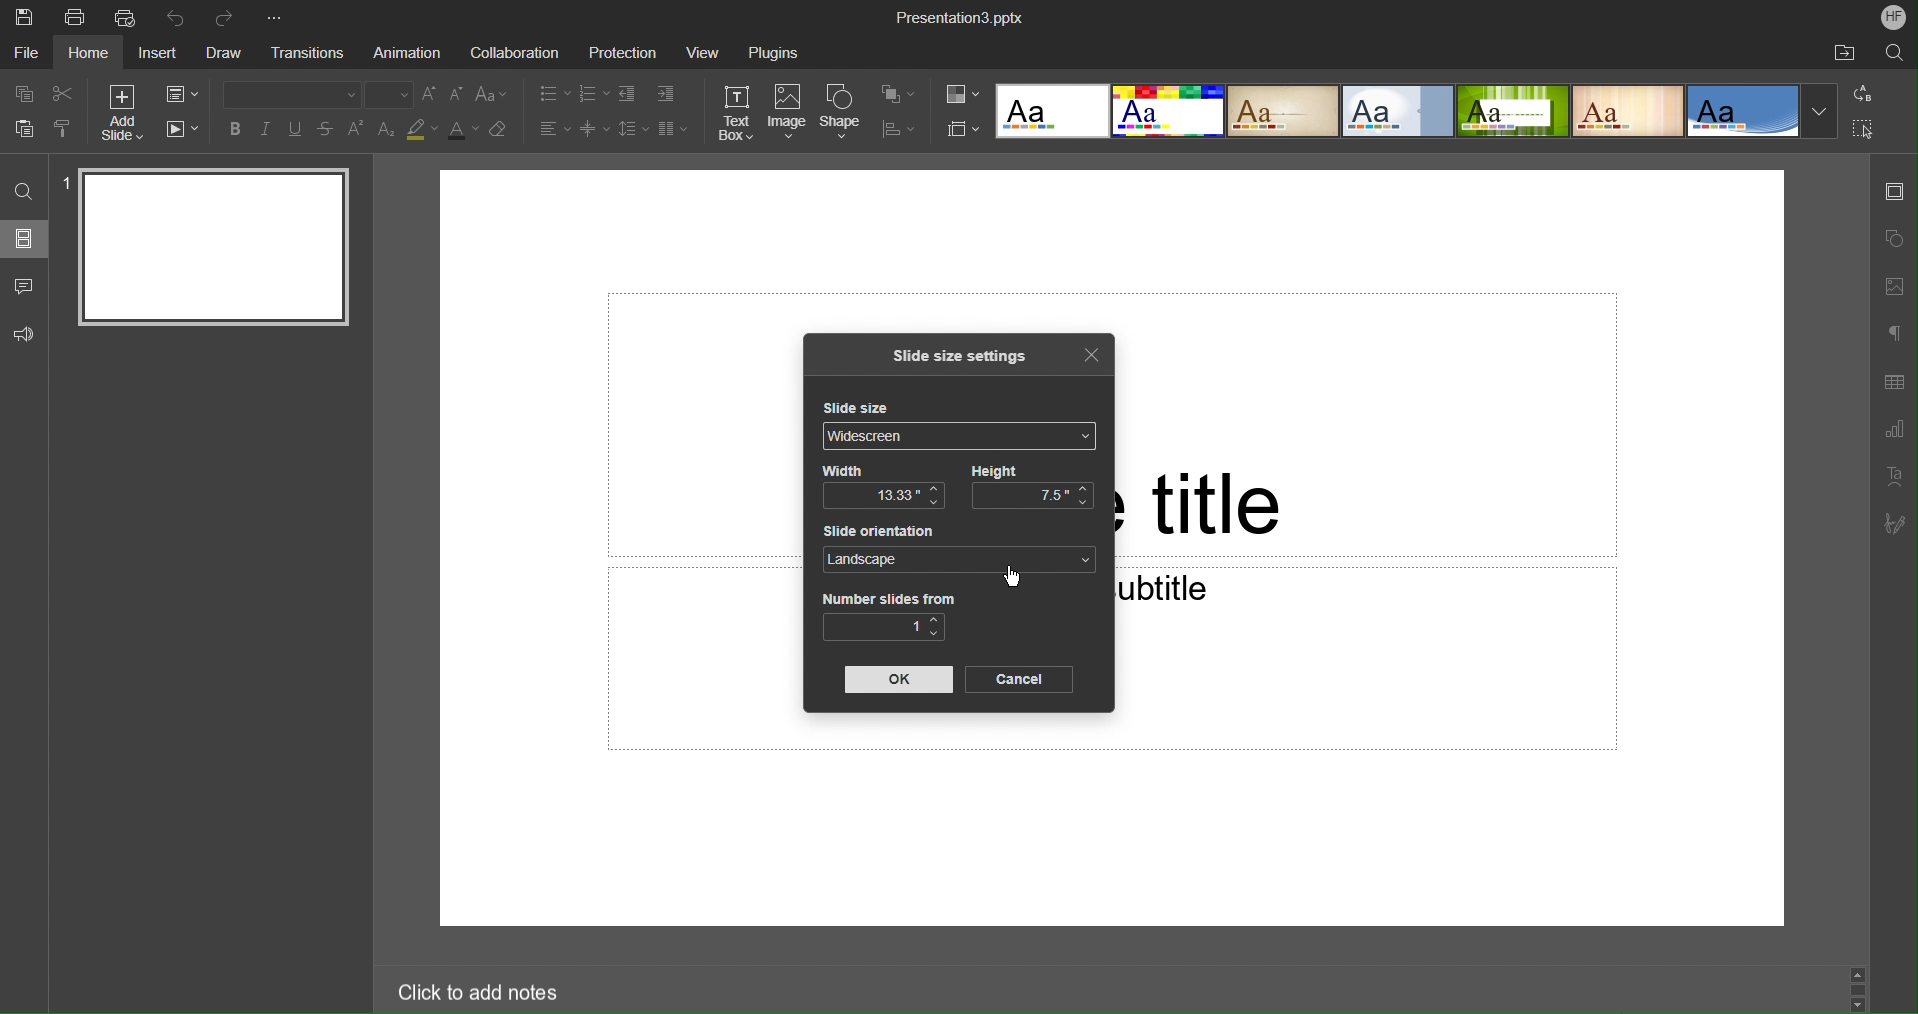 The height and width of the screenshot is (1014, 1918). Describe the element at coordinates (24, 55) in the screenshot. I see `File` at that location.